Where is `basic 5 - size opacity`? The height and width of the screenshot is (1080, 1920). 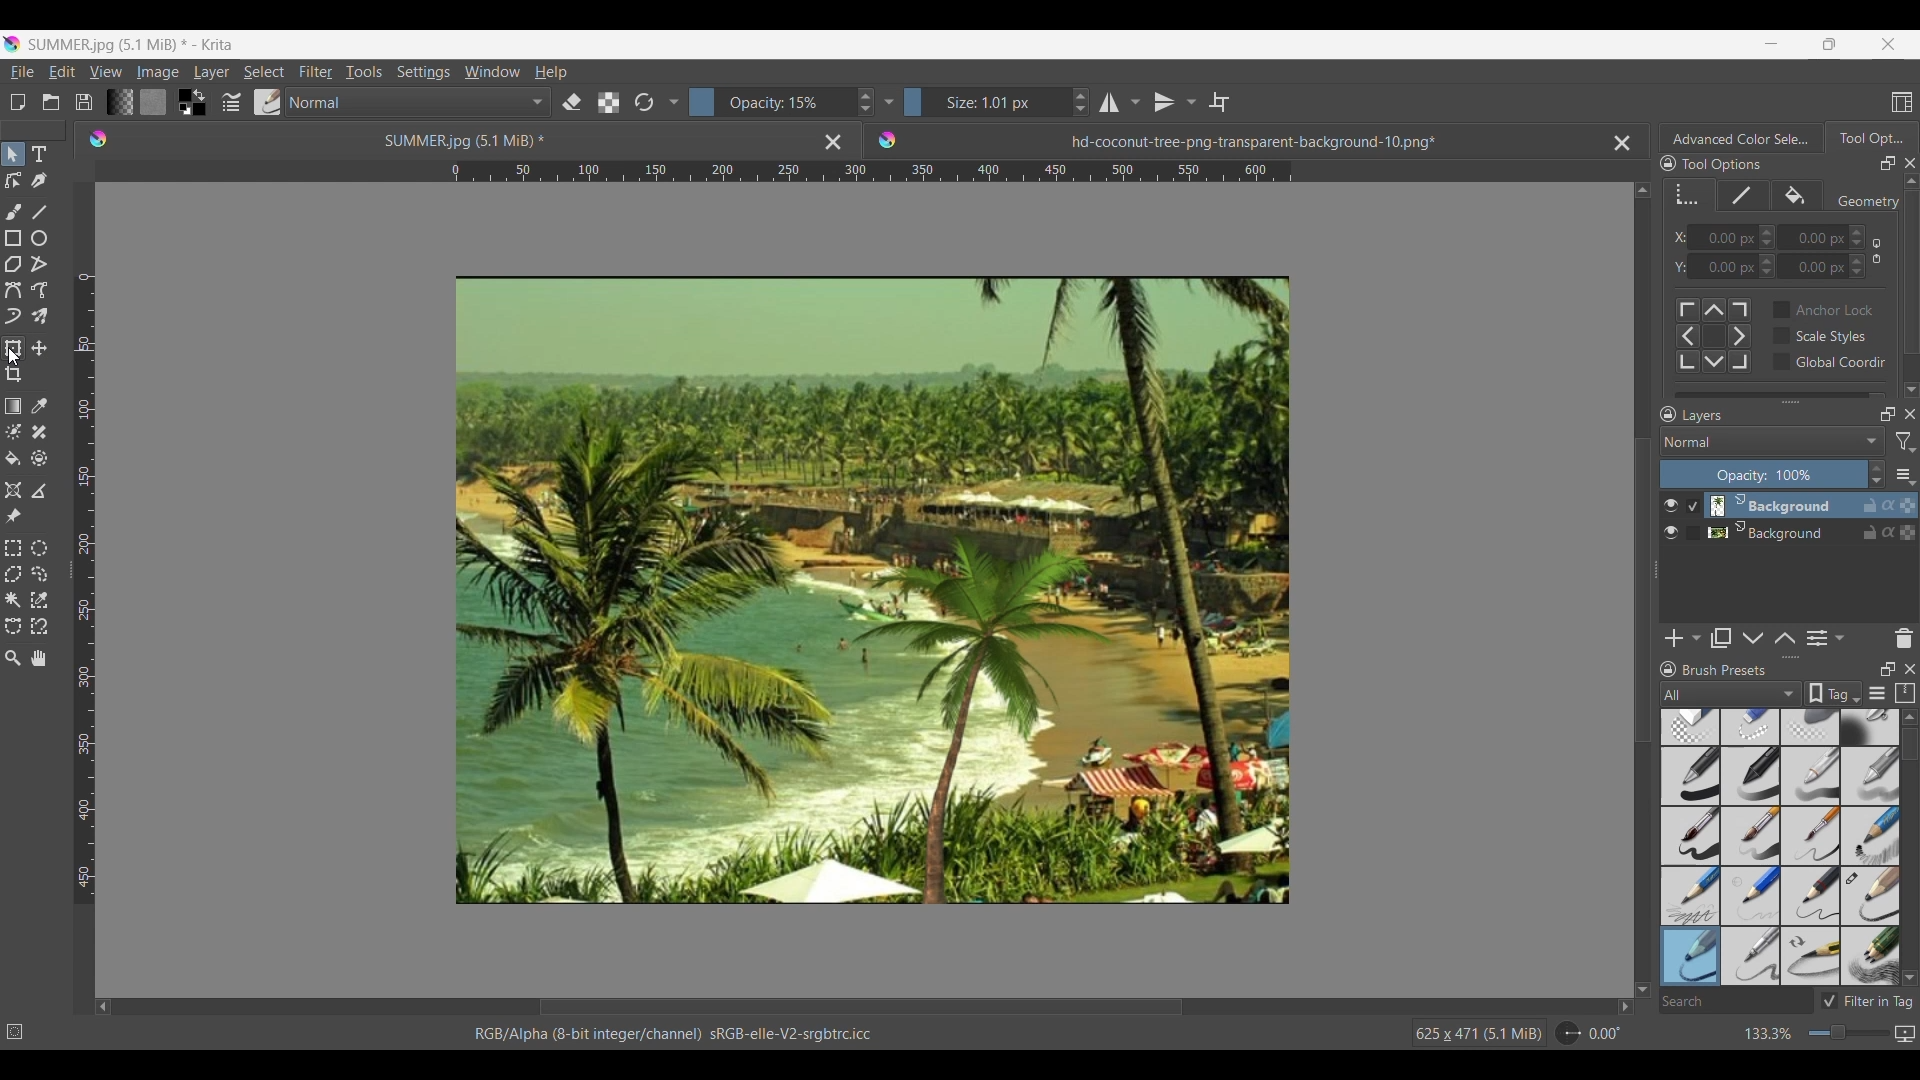 basic 5 - size opacity is located at coordinates (1753, 836).